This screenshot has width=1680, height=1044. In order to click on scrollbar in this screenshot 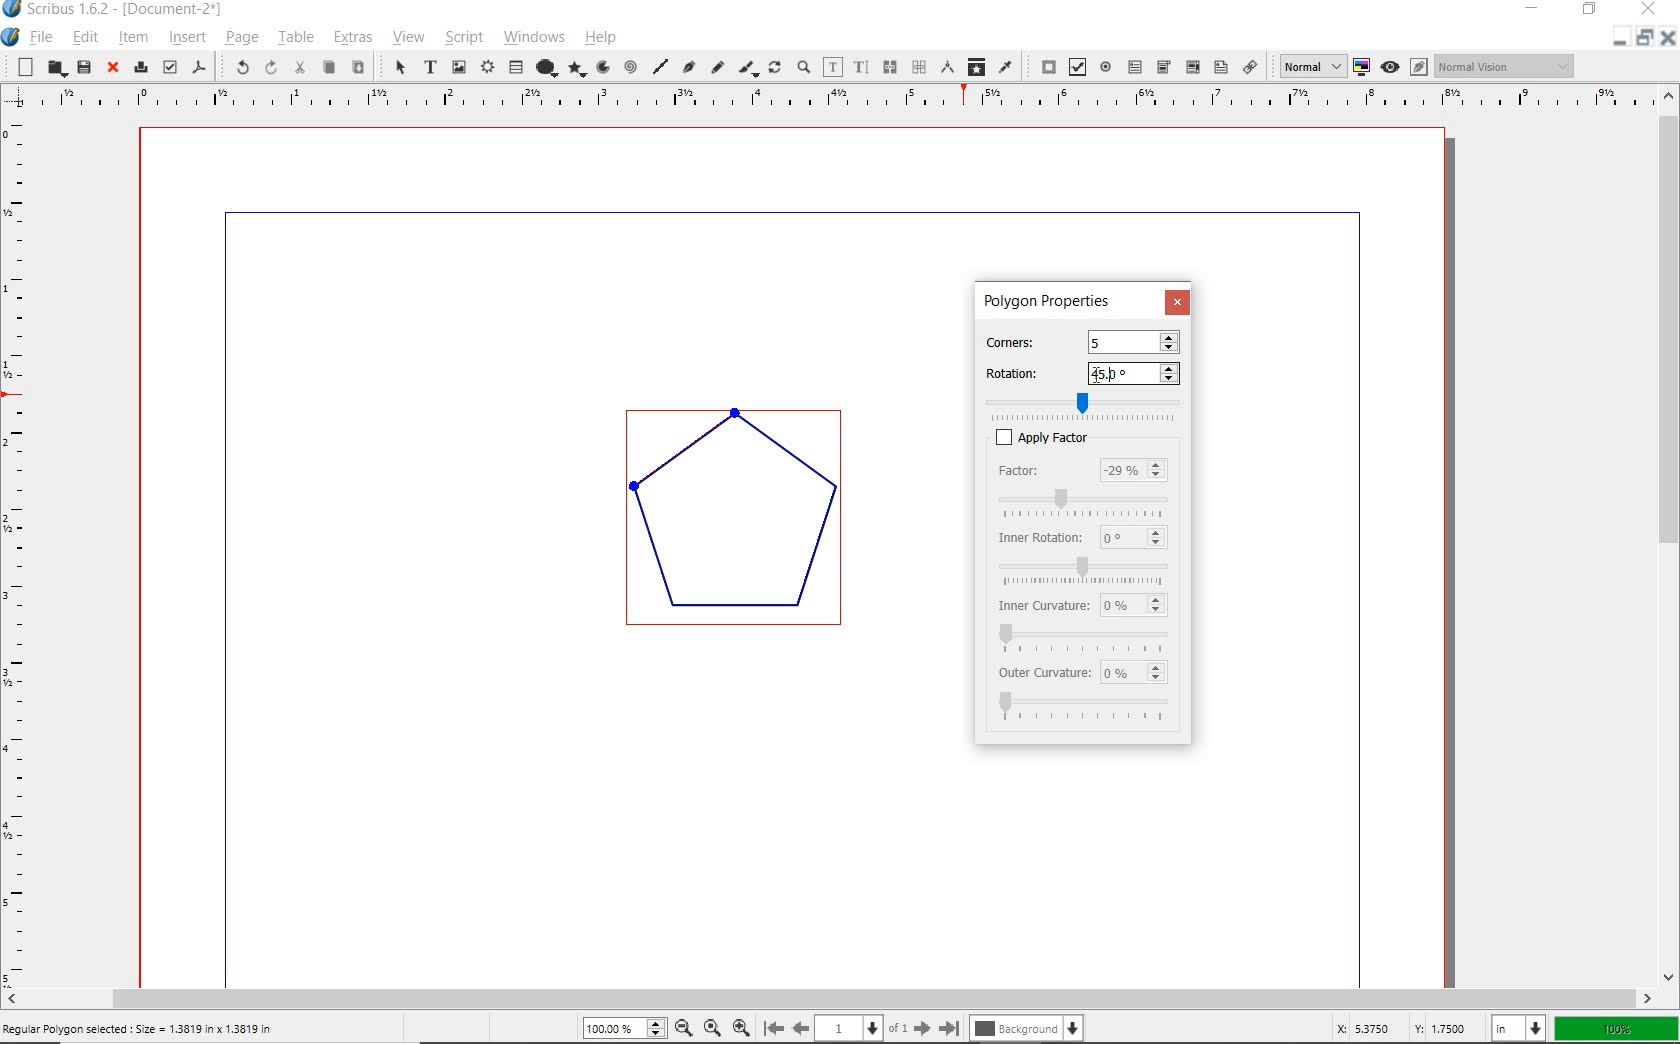, I will do `click(1670, 537)`.